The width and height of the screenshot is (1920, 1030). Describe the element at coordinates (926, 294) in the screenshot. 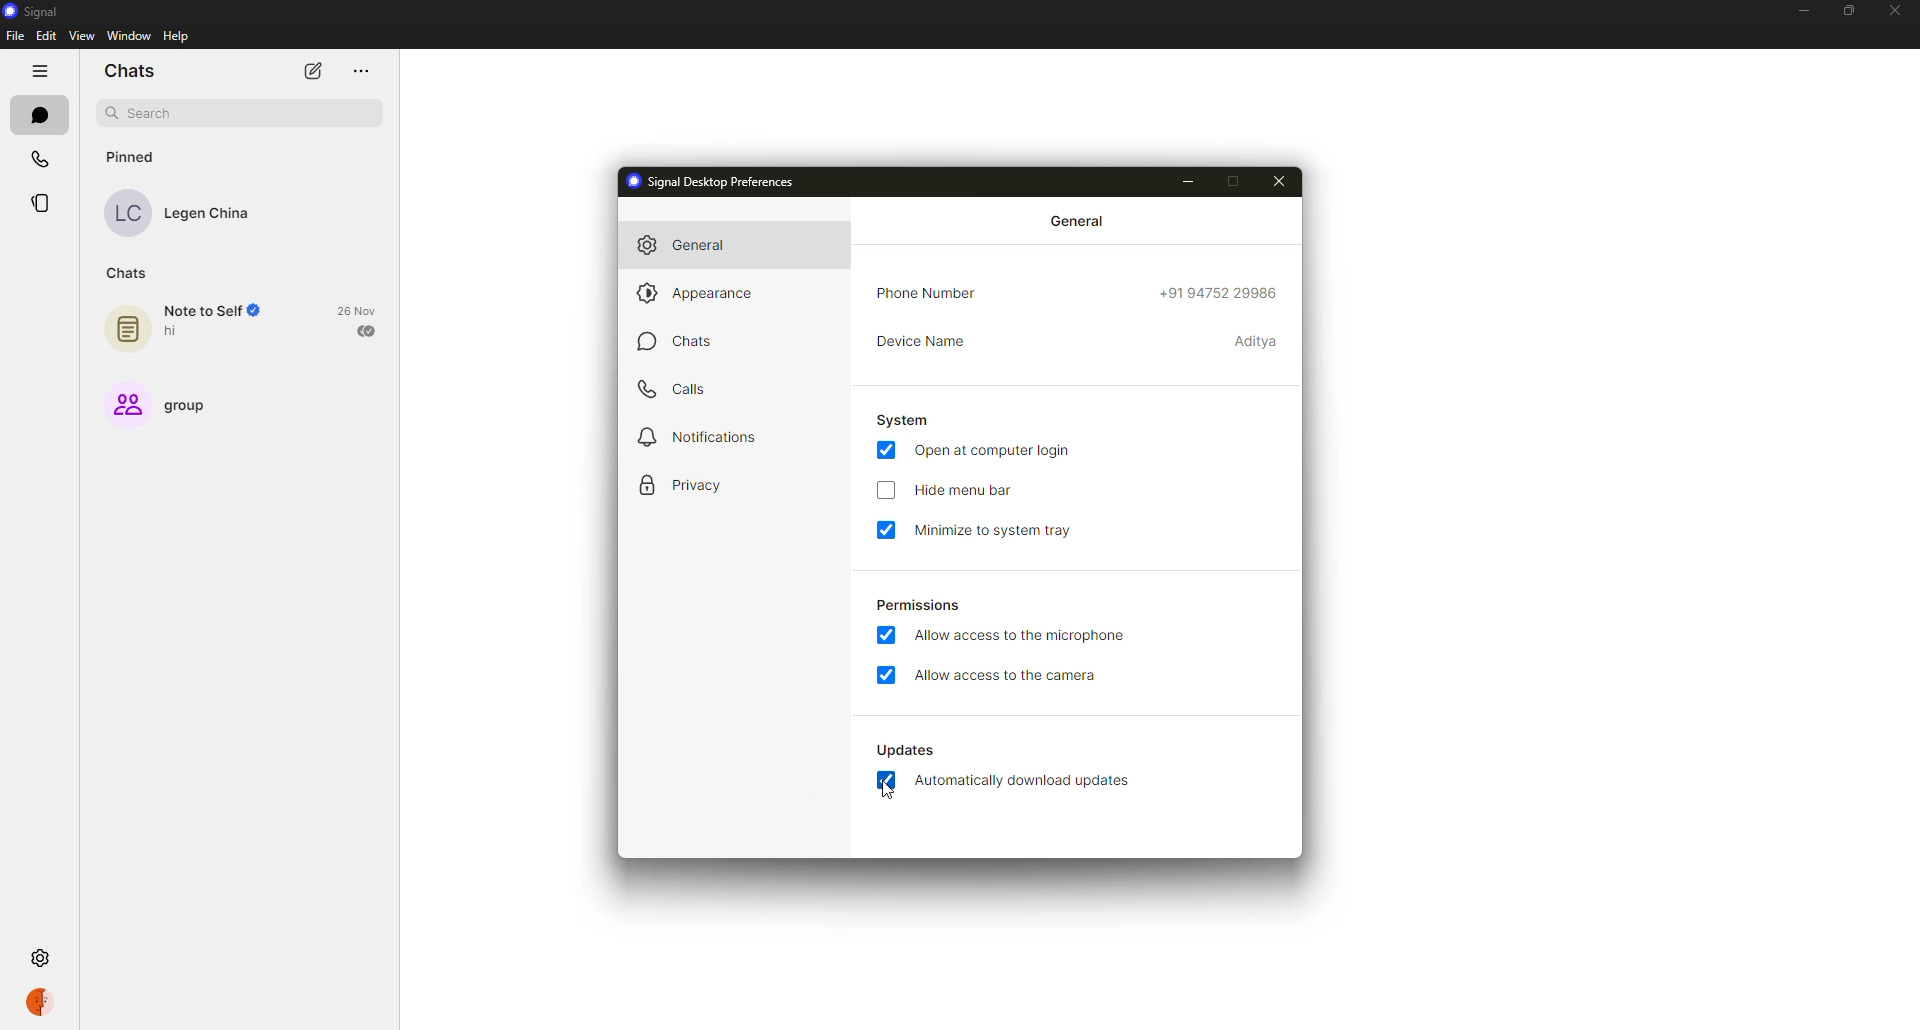

I see `phone number` at that location.